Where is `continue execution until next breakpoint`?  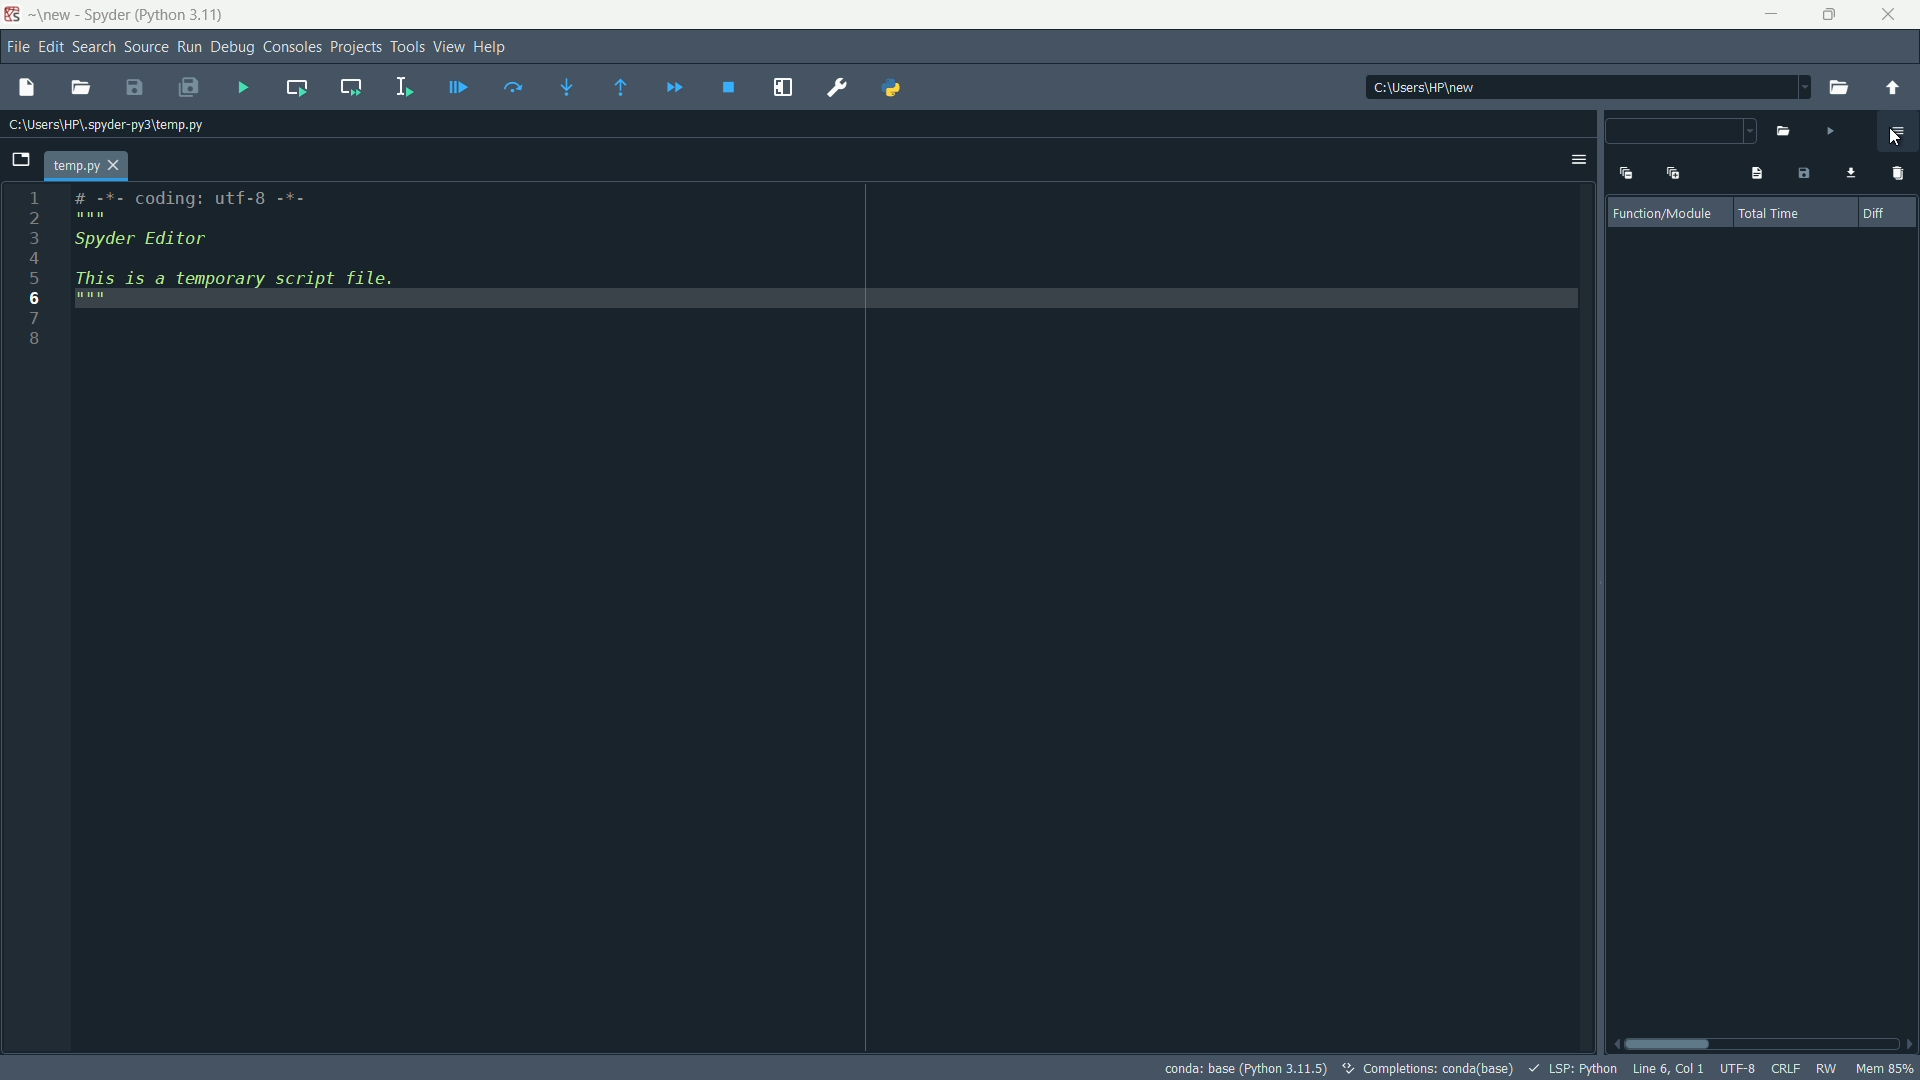 continue execution until next breakpoint is located at coordinates (675, 89).